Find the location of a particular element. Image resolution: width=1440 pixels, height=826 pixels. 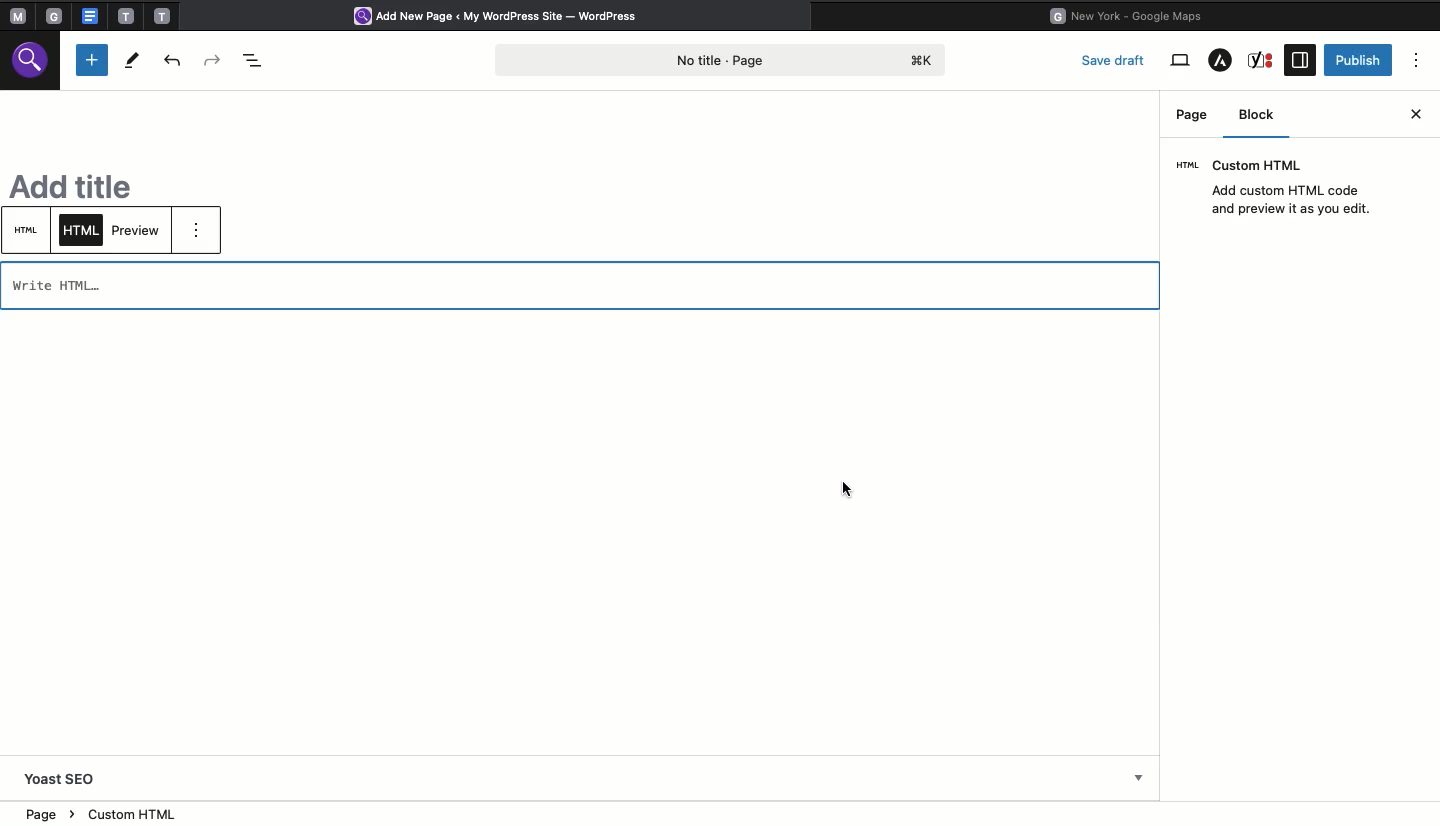

cursor is located at coordinates (848, 486).